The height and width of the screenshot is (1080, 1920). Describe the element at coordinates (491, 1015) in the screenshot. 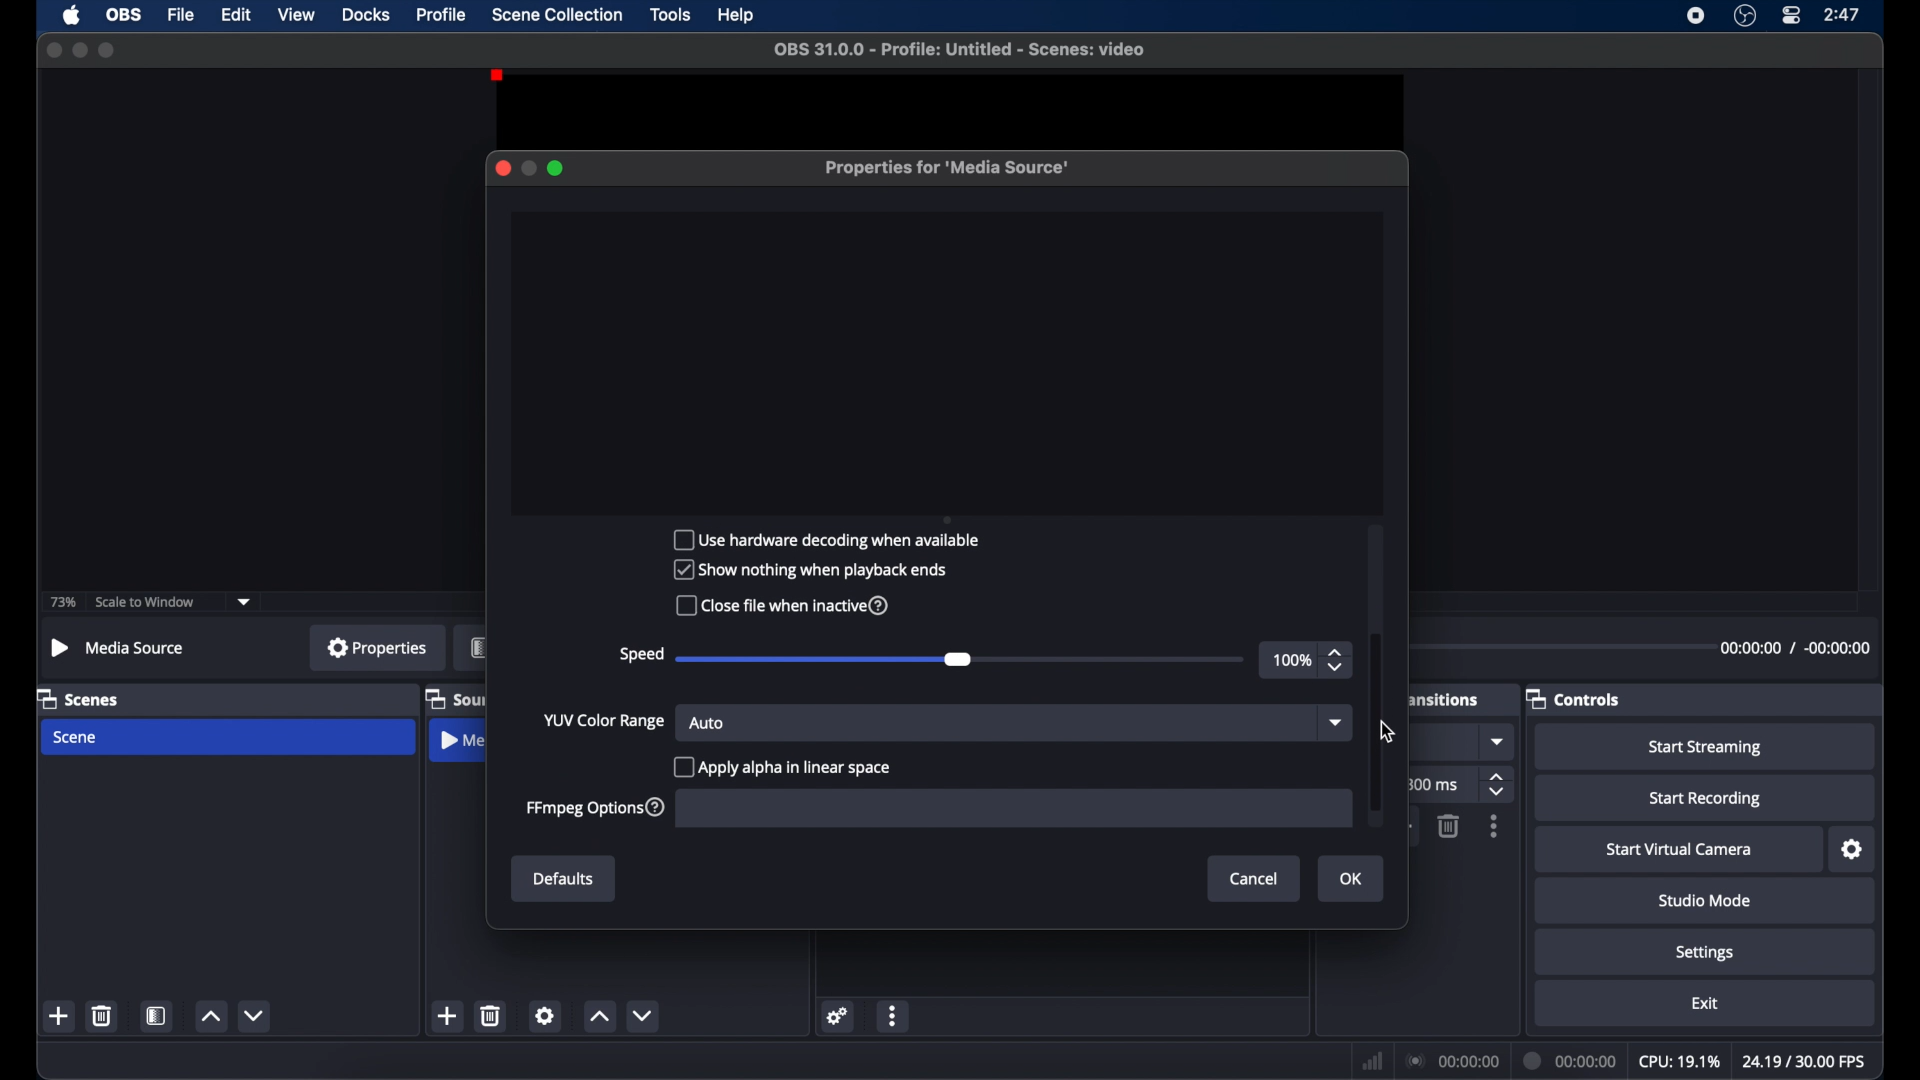

I see `delete` at that location.